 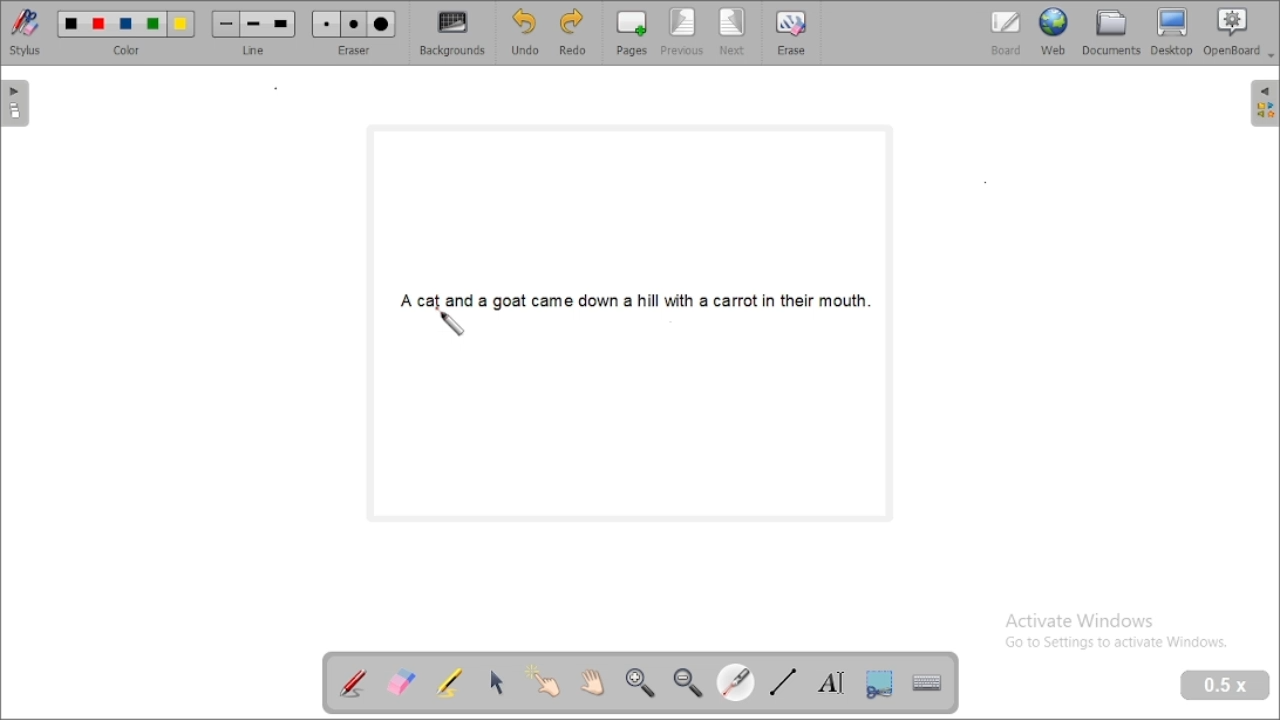 I want to click on document, so click(x=1112, y=32).